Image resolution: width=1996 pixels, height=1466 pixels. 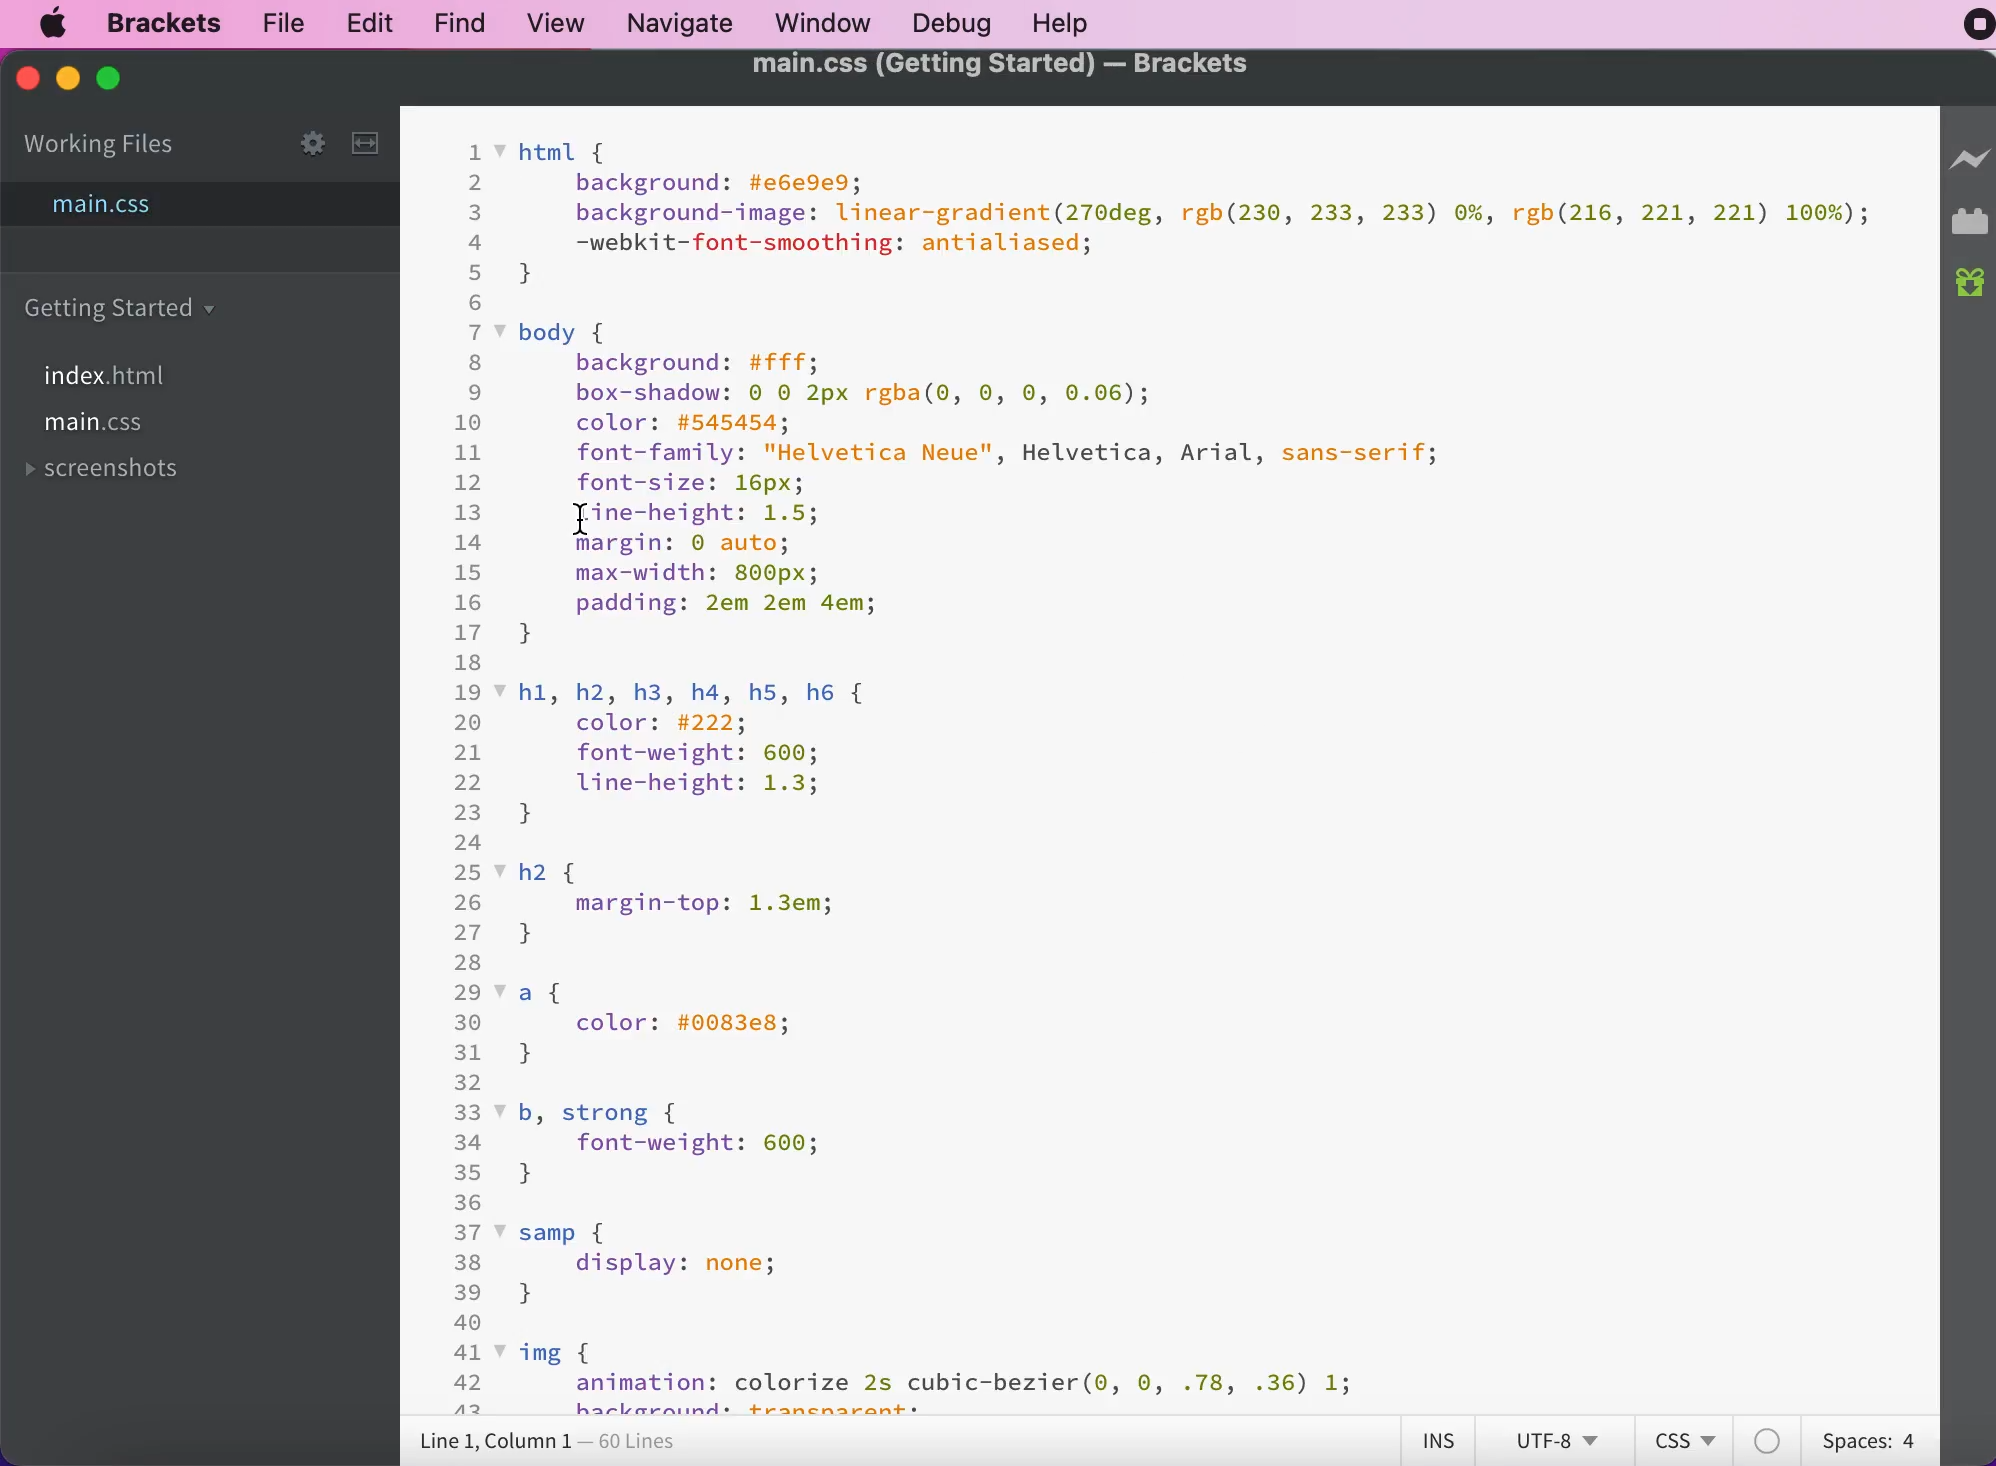 I want to click on utf-8, so click(x=1556, y=1439).